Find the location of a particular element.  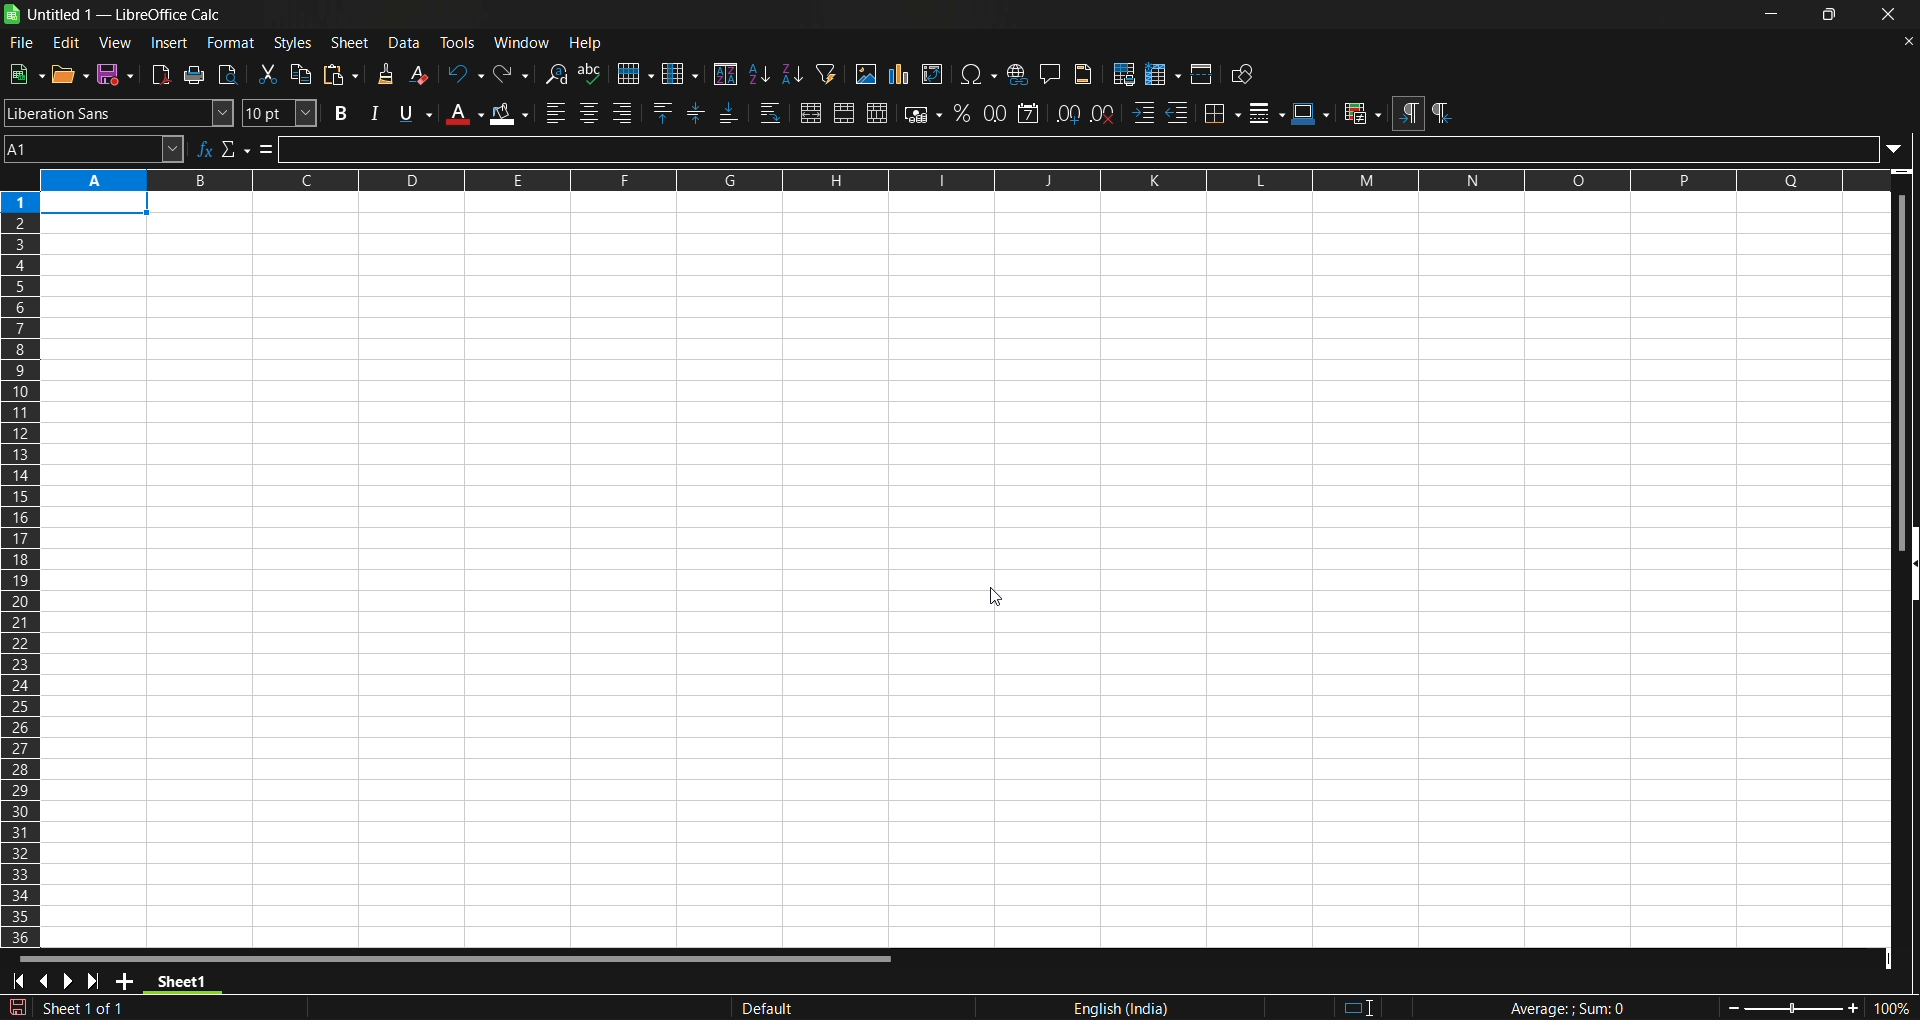

insert or edit pivot table is located at coordinates (934, 74).